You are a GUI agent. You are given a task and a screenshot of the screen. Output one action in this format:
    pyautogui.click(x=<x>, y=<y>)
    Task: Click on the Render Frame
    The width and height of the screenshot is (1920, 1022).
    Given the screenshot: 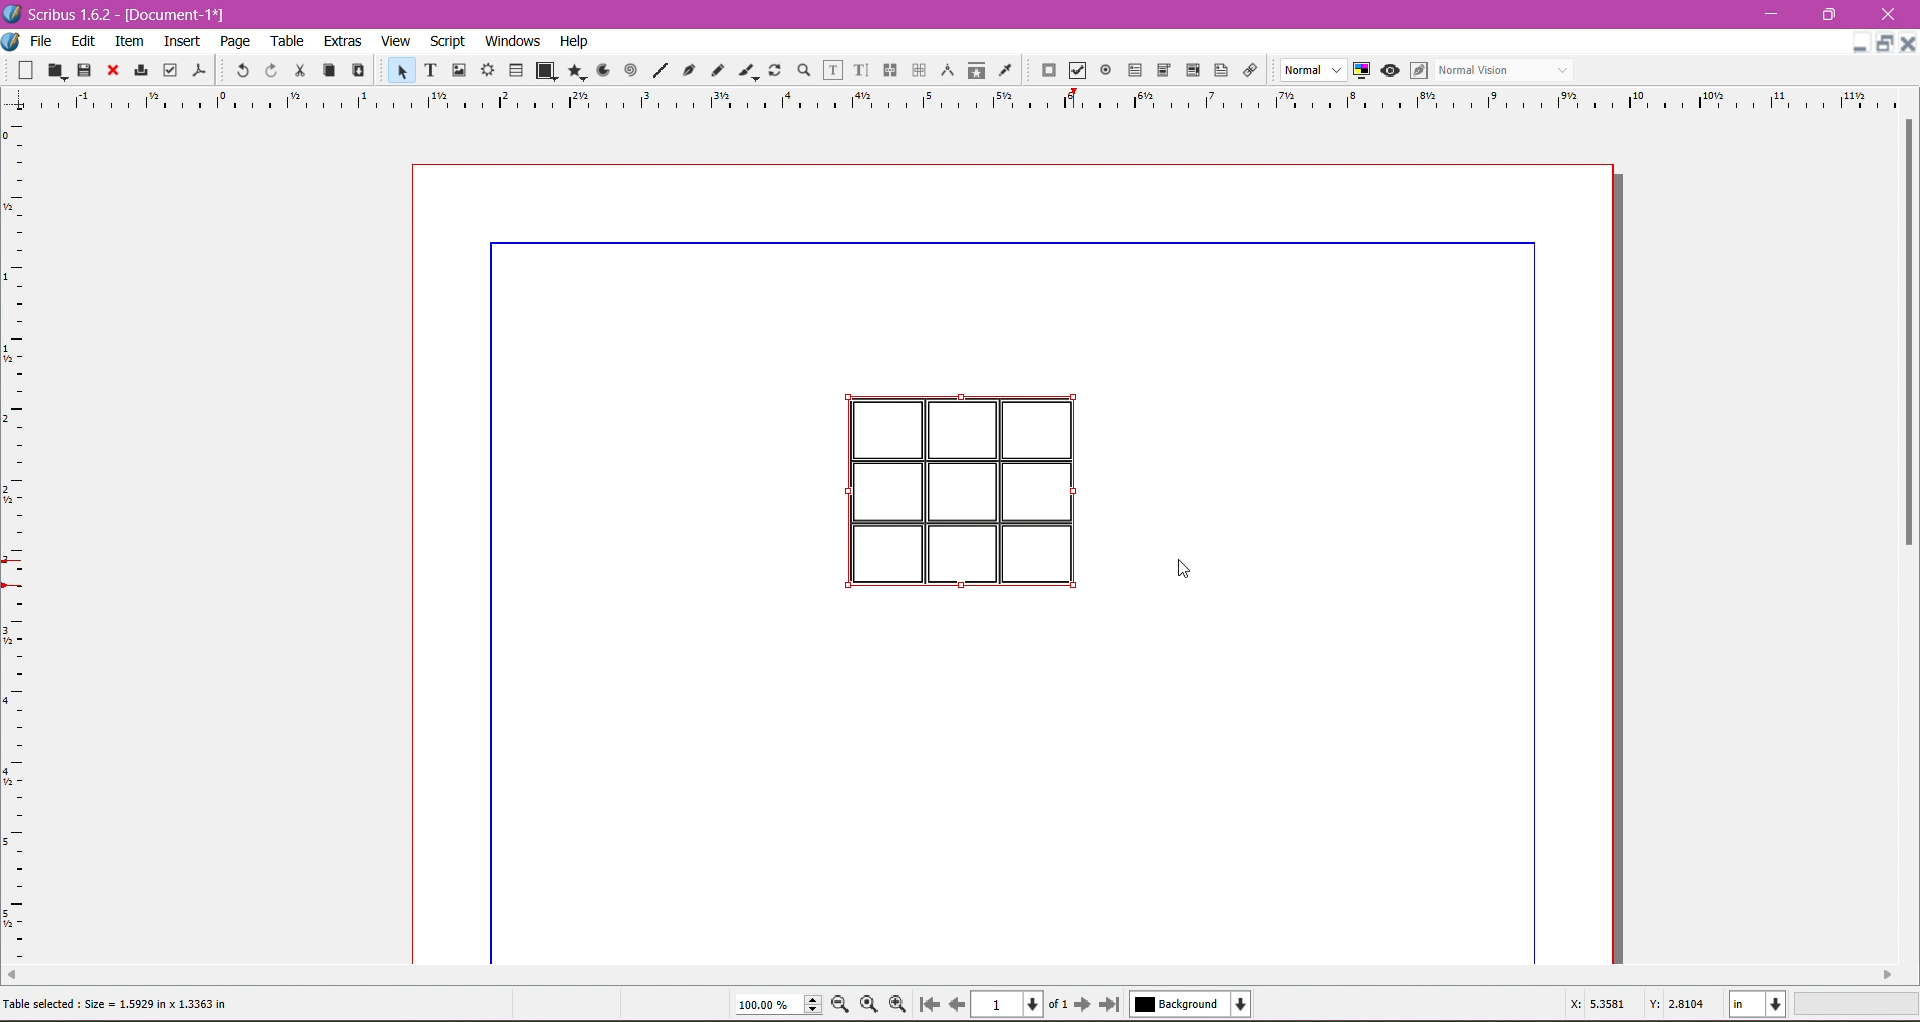 What is the action you would take?
    pyautogui.click(x=487, y=70)
    